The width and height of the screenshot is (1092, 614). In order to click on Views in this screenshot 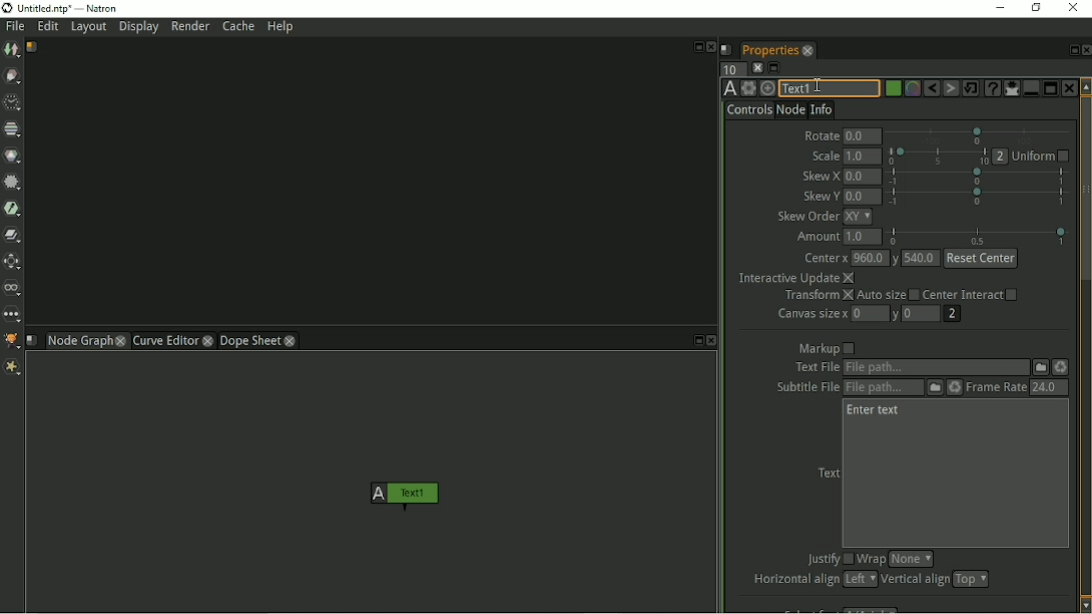, I will do `click(14, 289)`.